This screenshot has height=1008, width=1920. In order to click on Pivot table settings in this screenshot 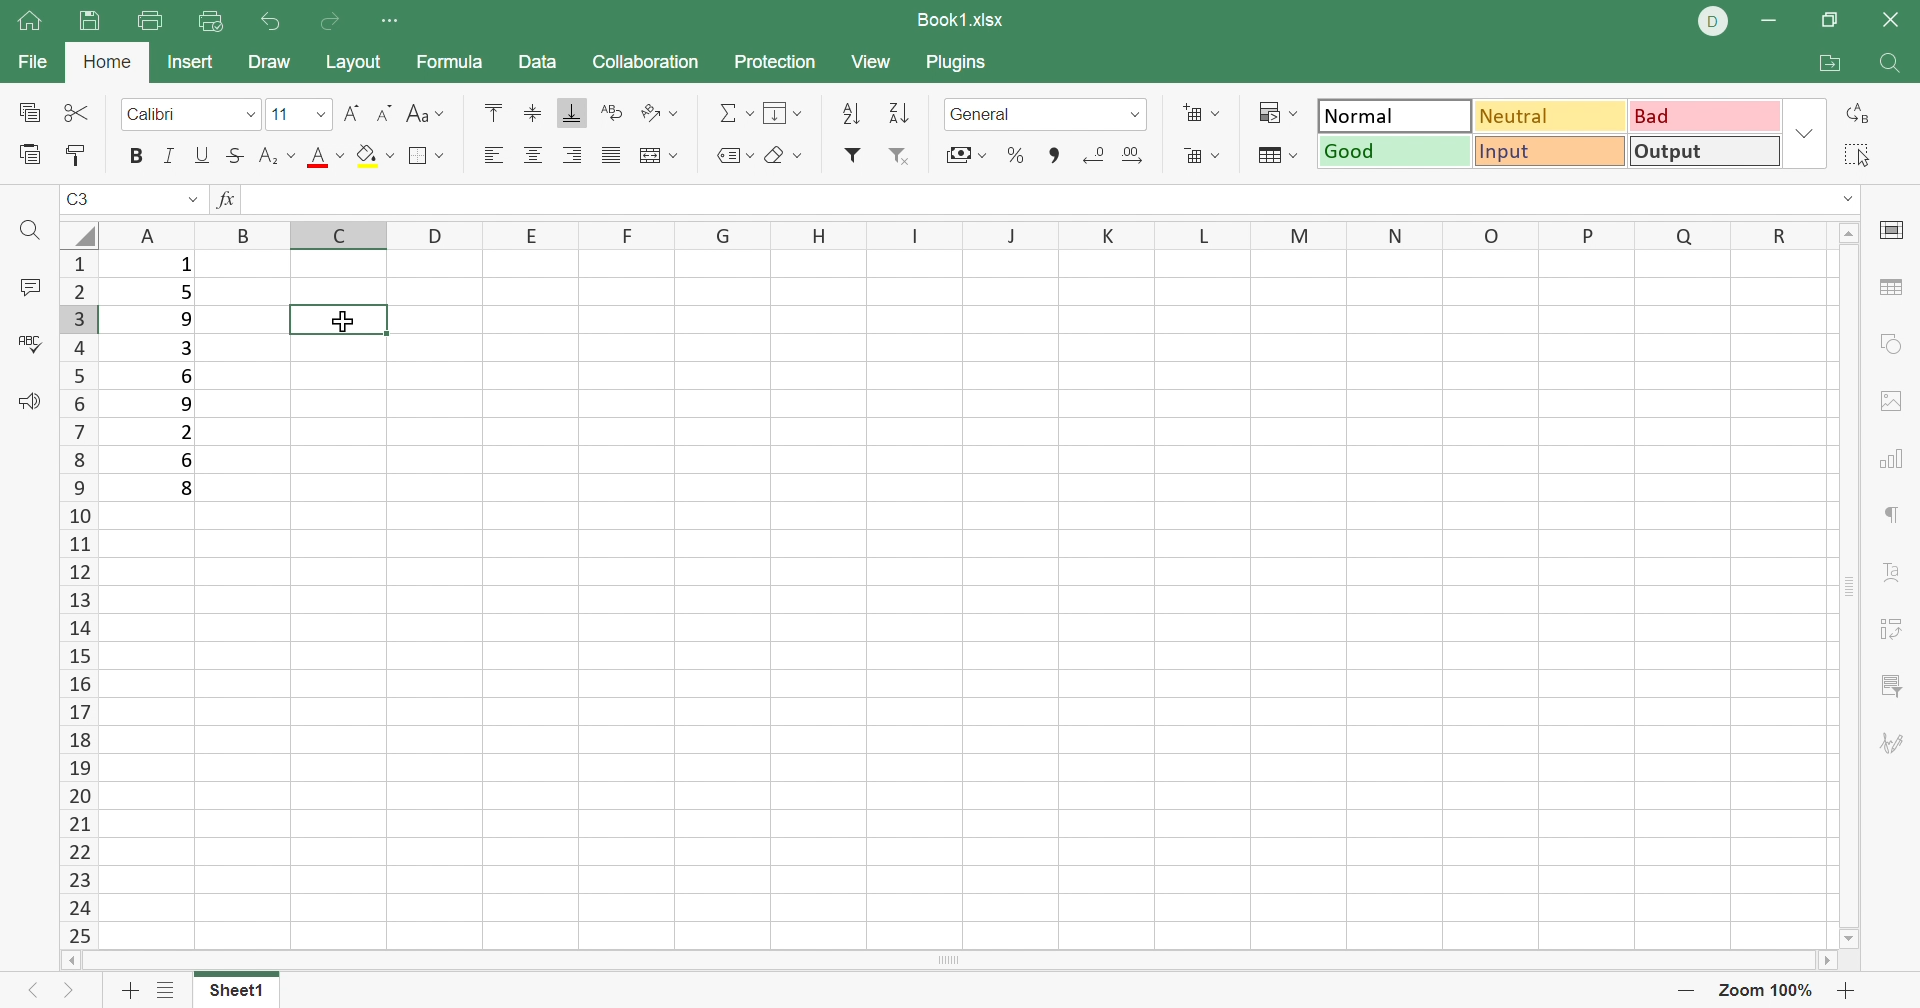, I will do `click(1895, 631)`.